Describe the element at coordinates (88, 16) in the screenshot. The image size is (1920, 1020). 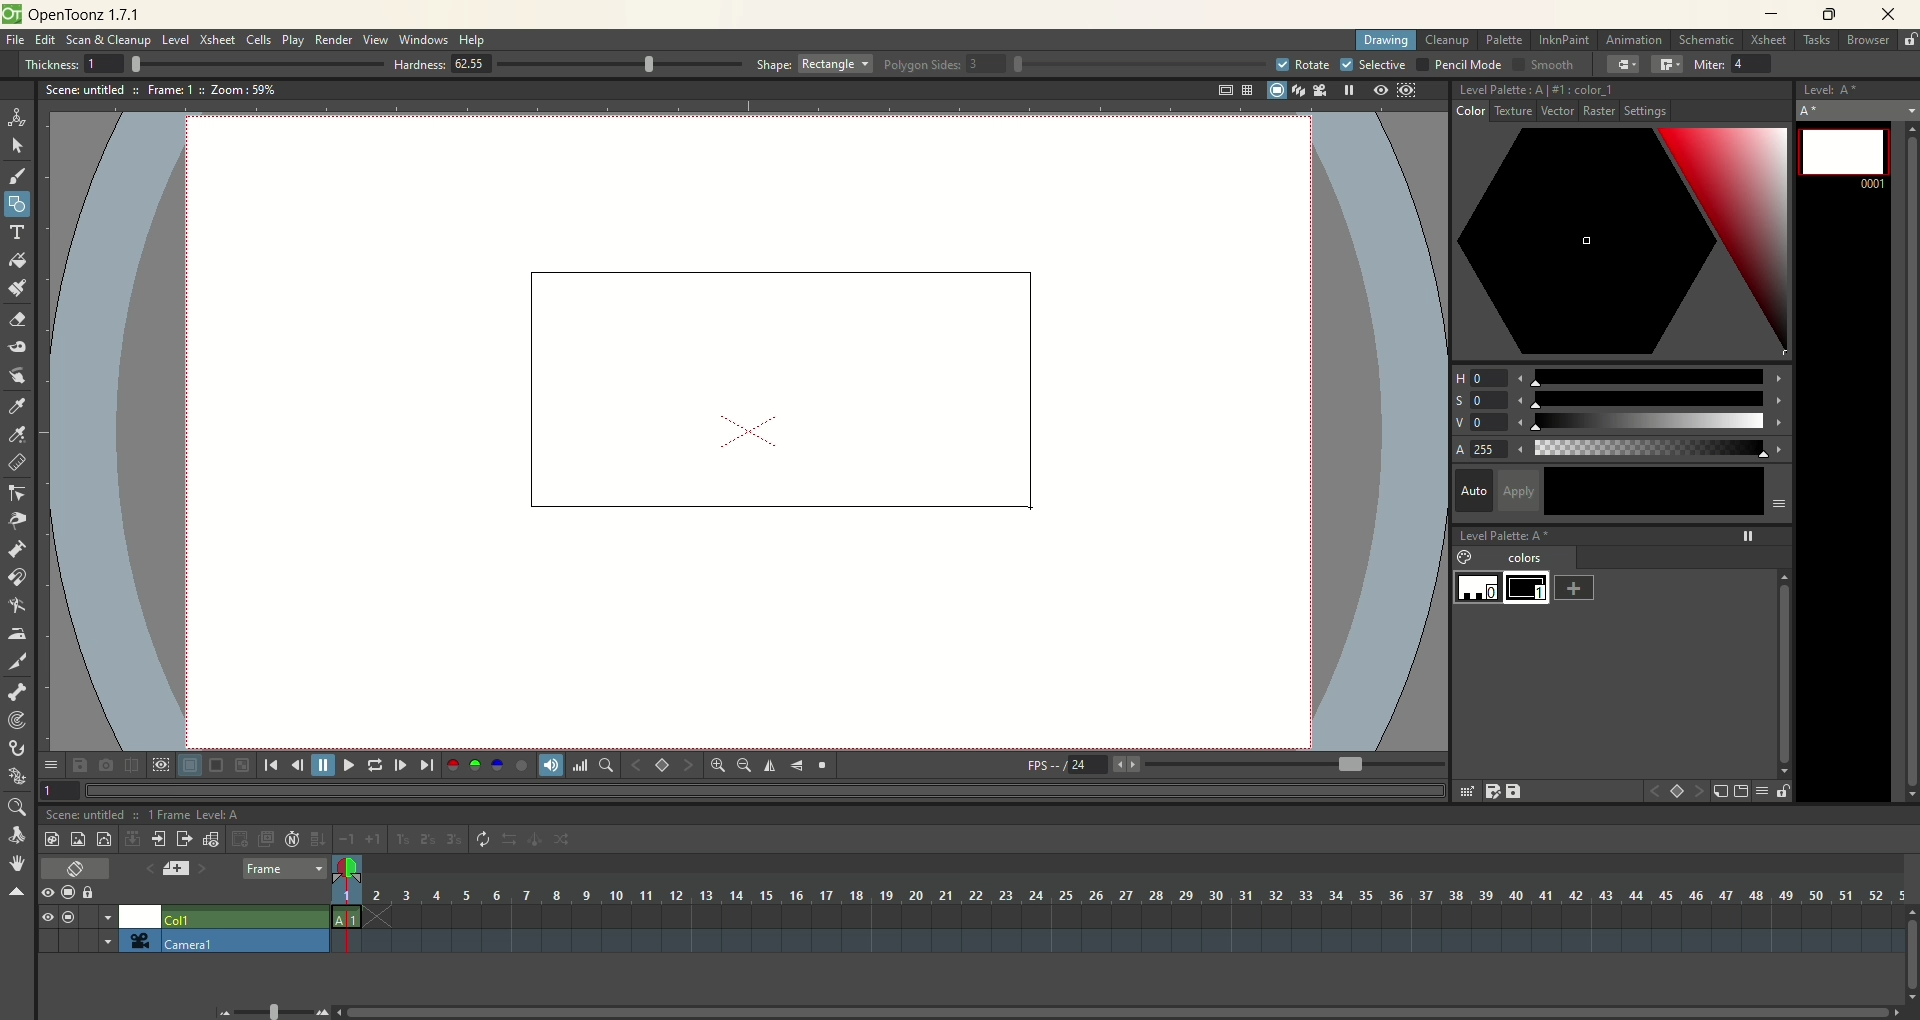
I see `OpenToonz 1.7.1` at that location.